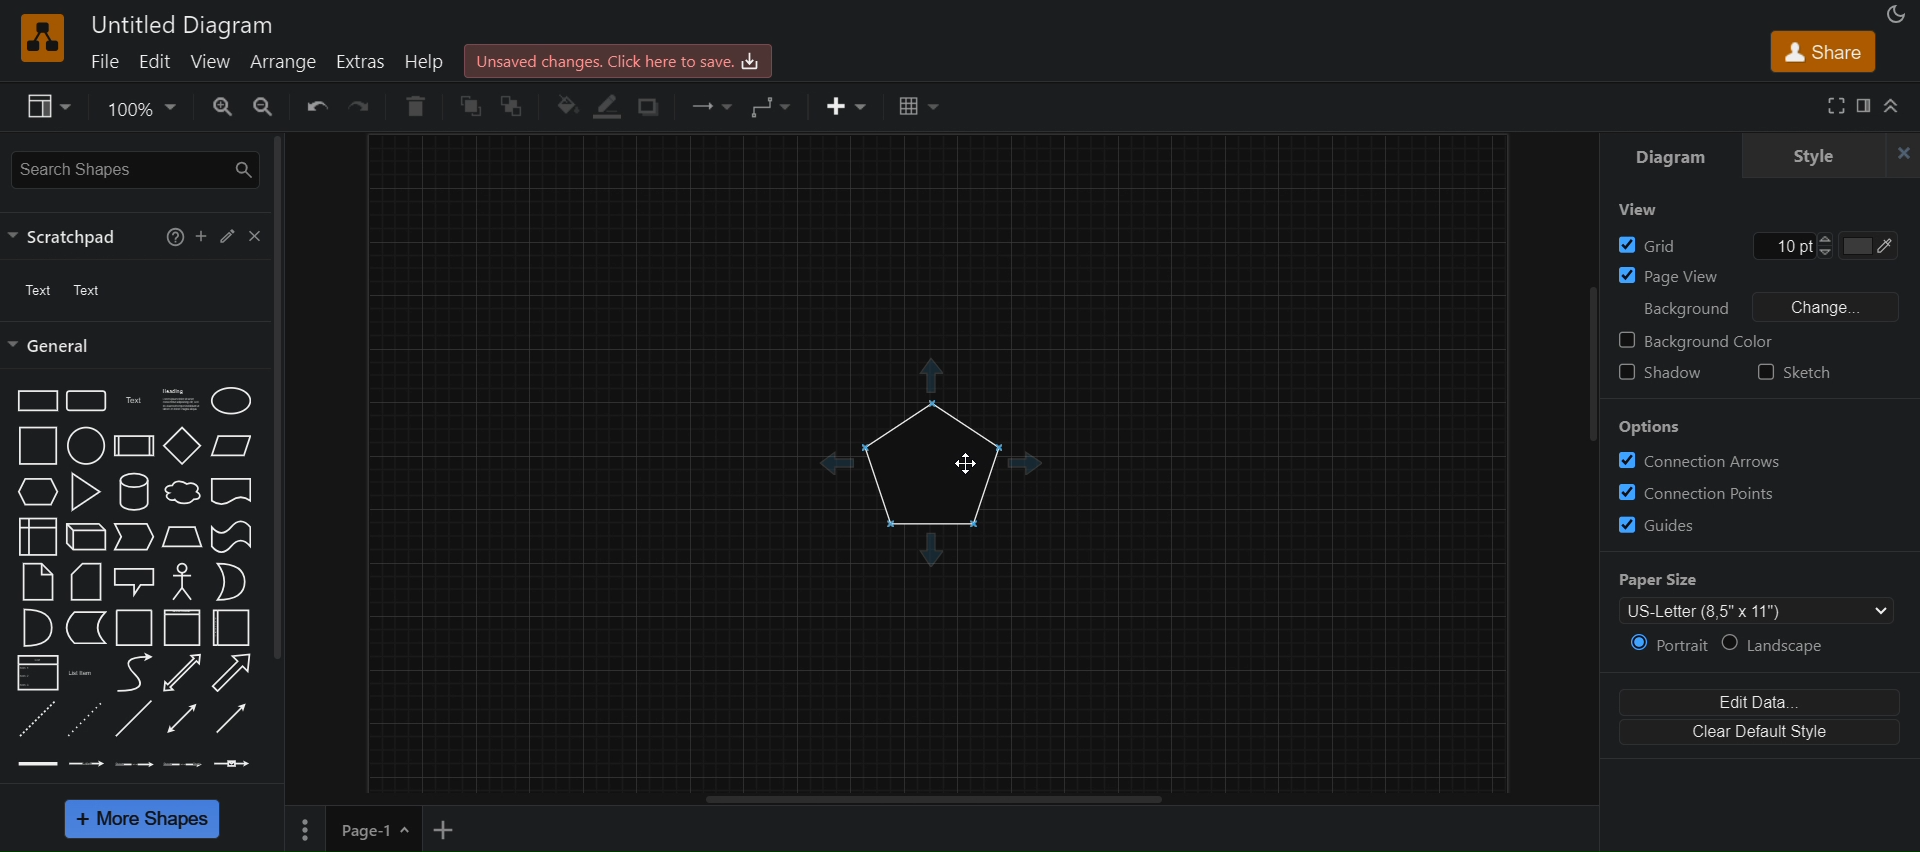  What do you see at coordinates (134, 446) in the screenshot?
I see `Process` at bounding box center [134, 446].